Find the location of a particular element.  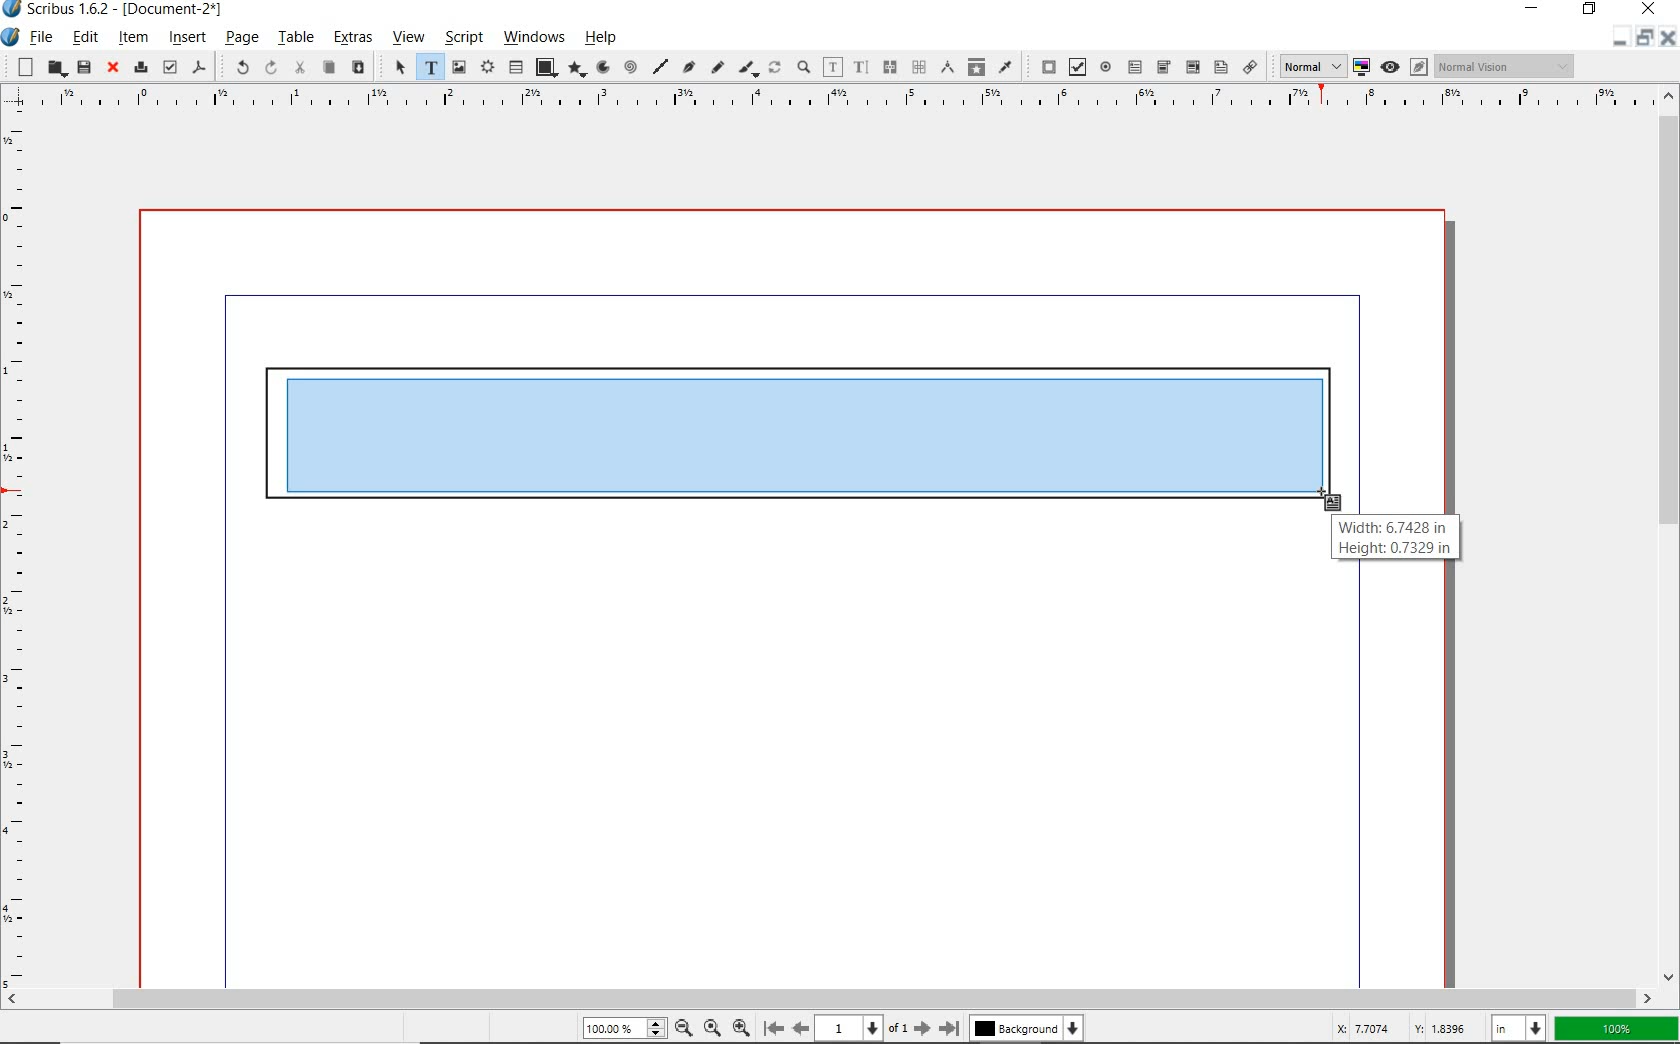

spiral is located at coordinates (633, 67).